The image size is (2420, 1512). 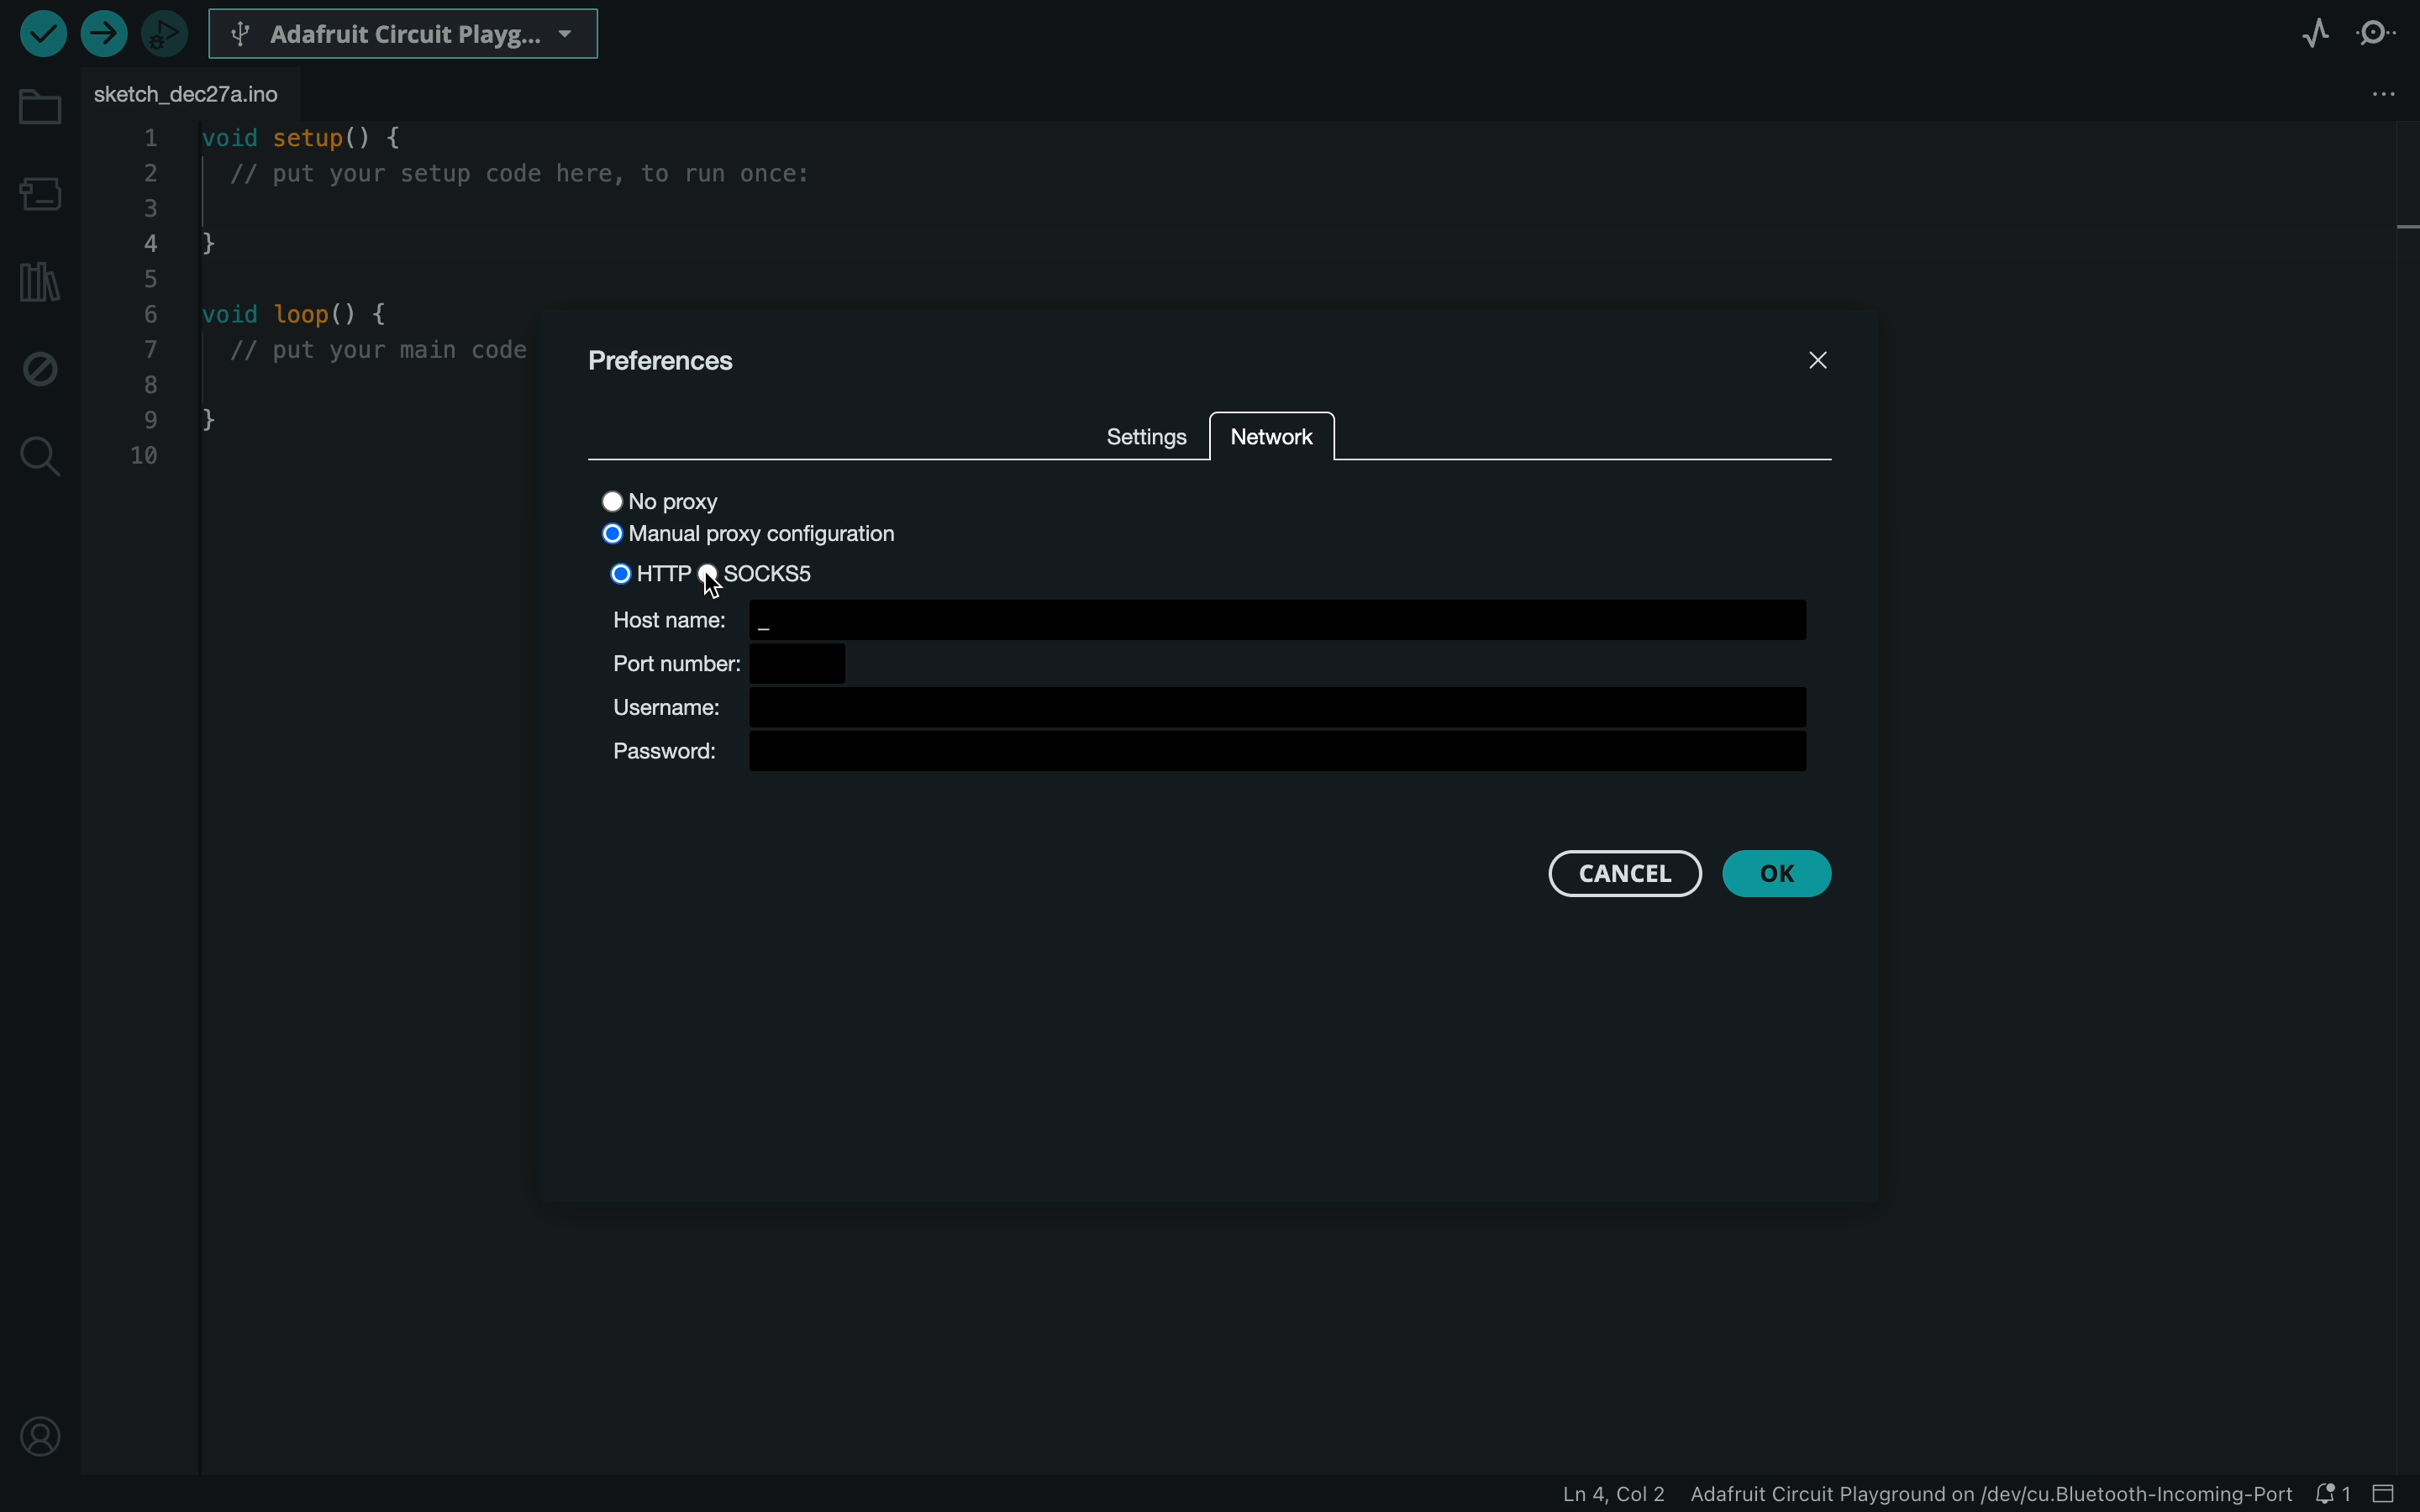 What do you see at coordinates (106, 33) in the screenshot?
I see `upload` at bounding box center [106, 33].